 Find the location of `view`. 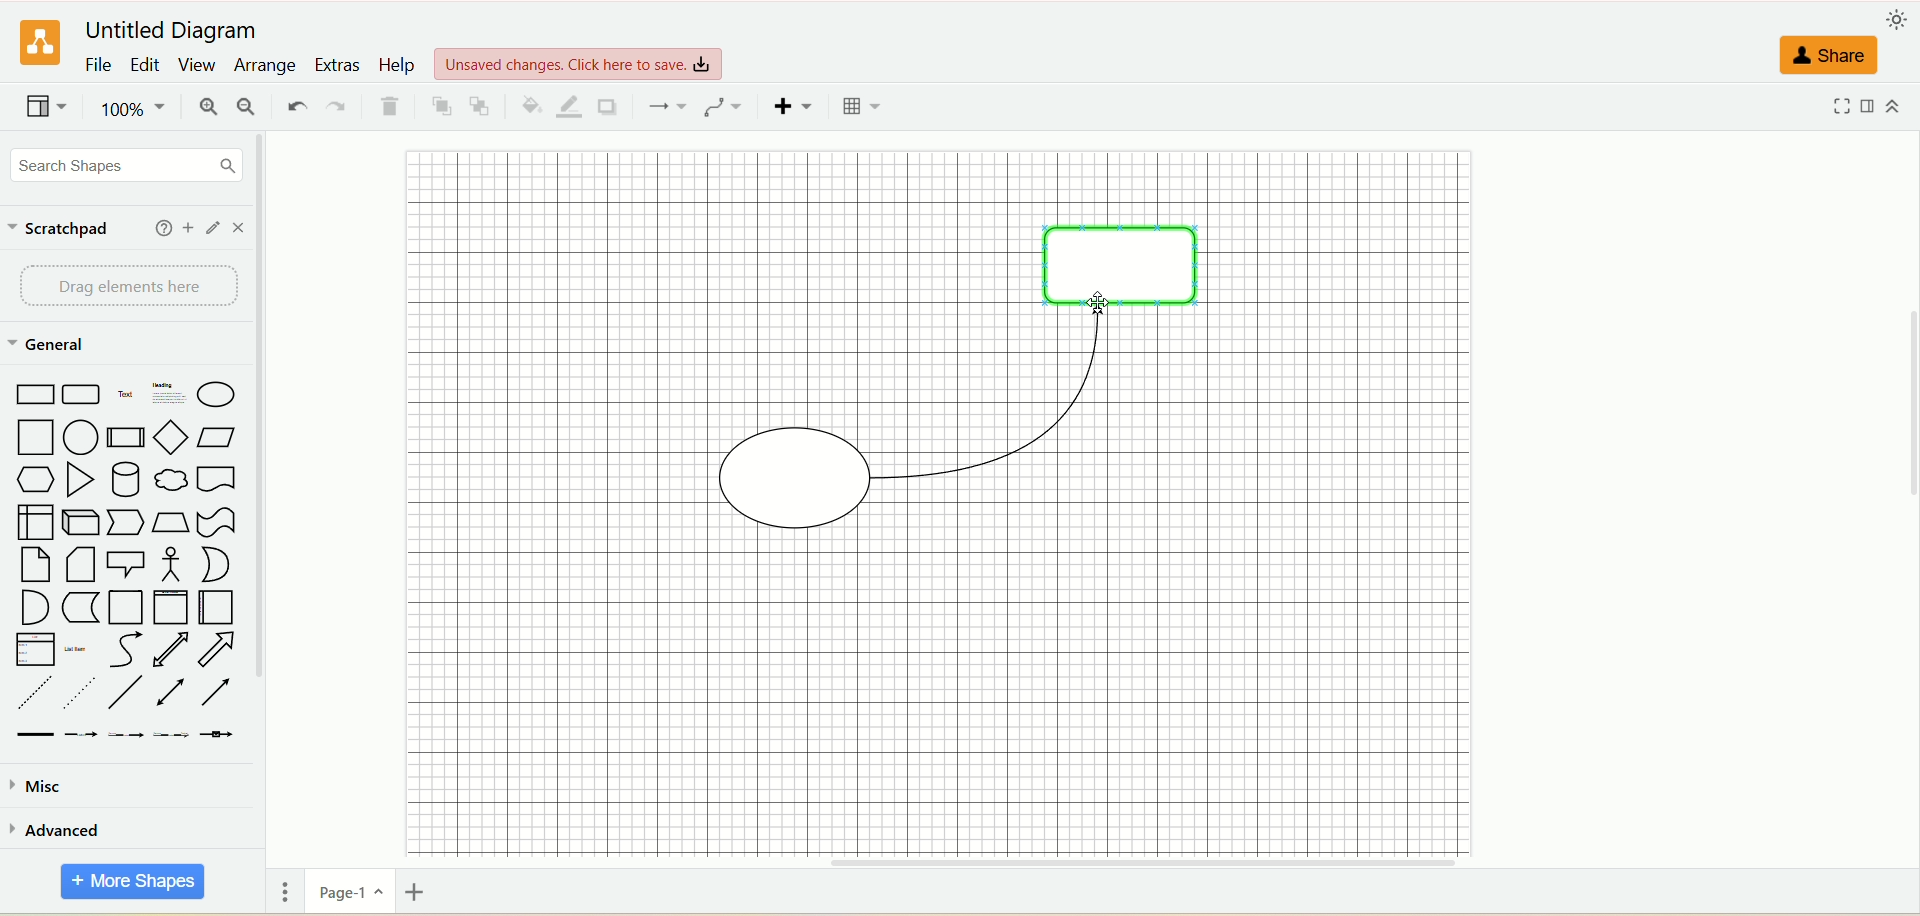

view is located at coordinates (47, 109).